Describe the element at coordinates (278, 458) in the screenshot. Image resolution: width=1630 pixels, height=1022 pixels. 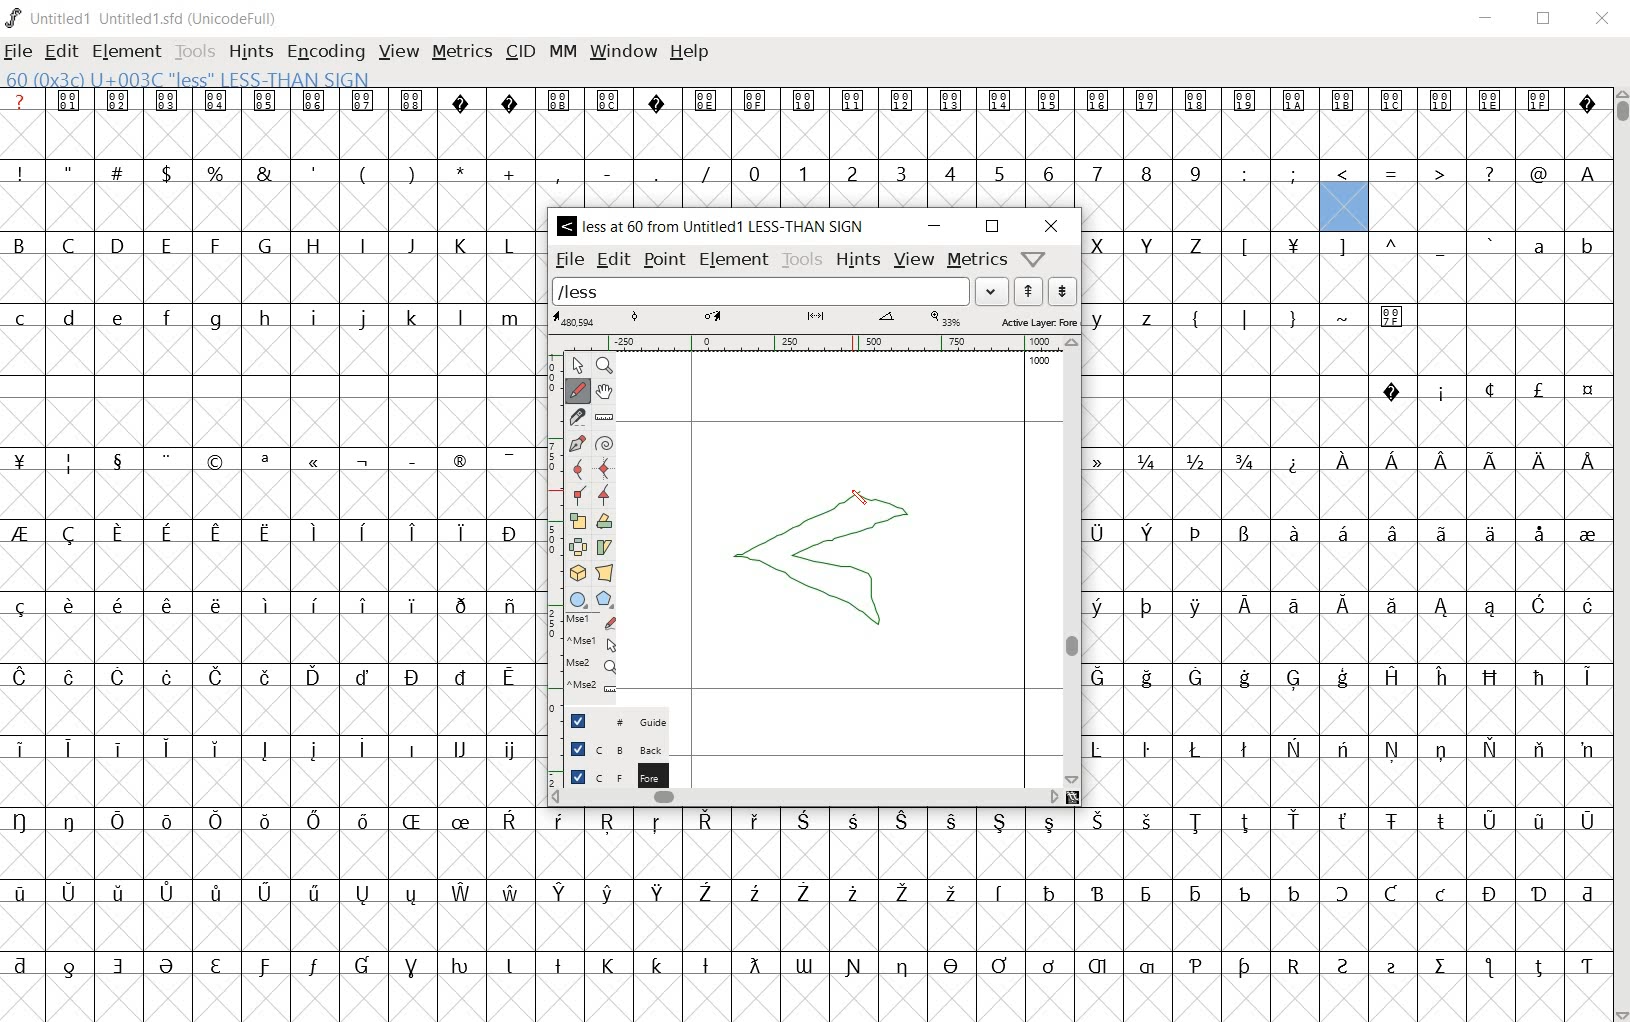
I see `symbols` at that location.